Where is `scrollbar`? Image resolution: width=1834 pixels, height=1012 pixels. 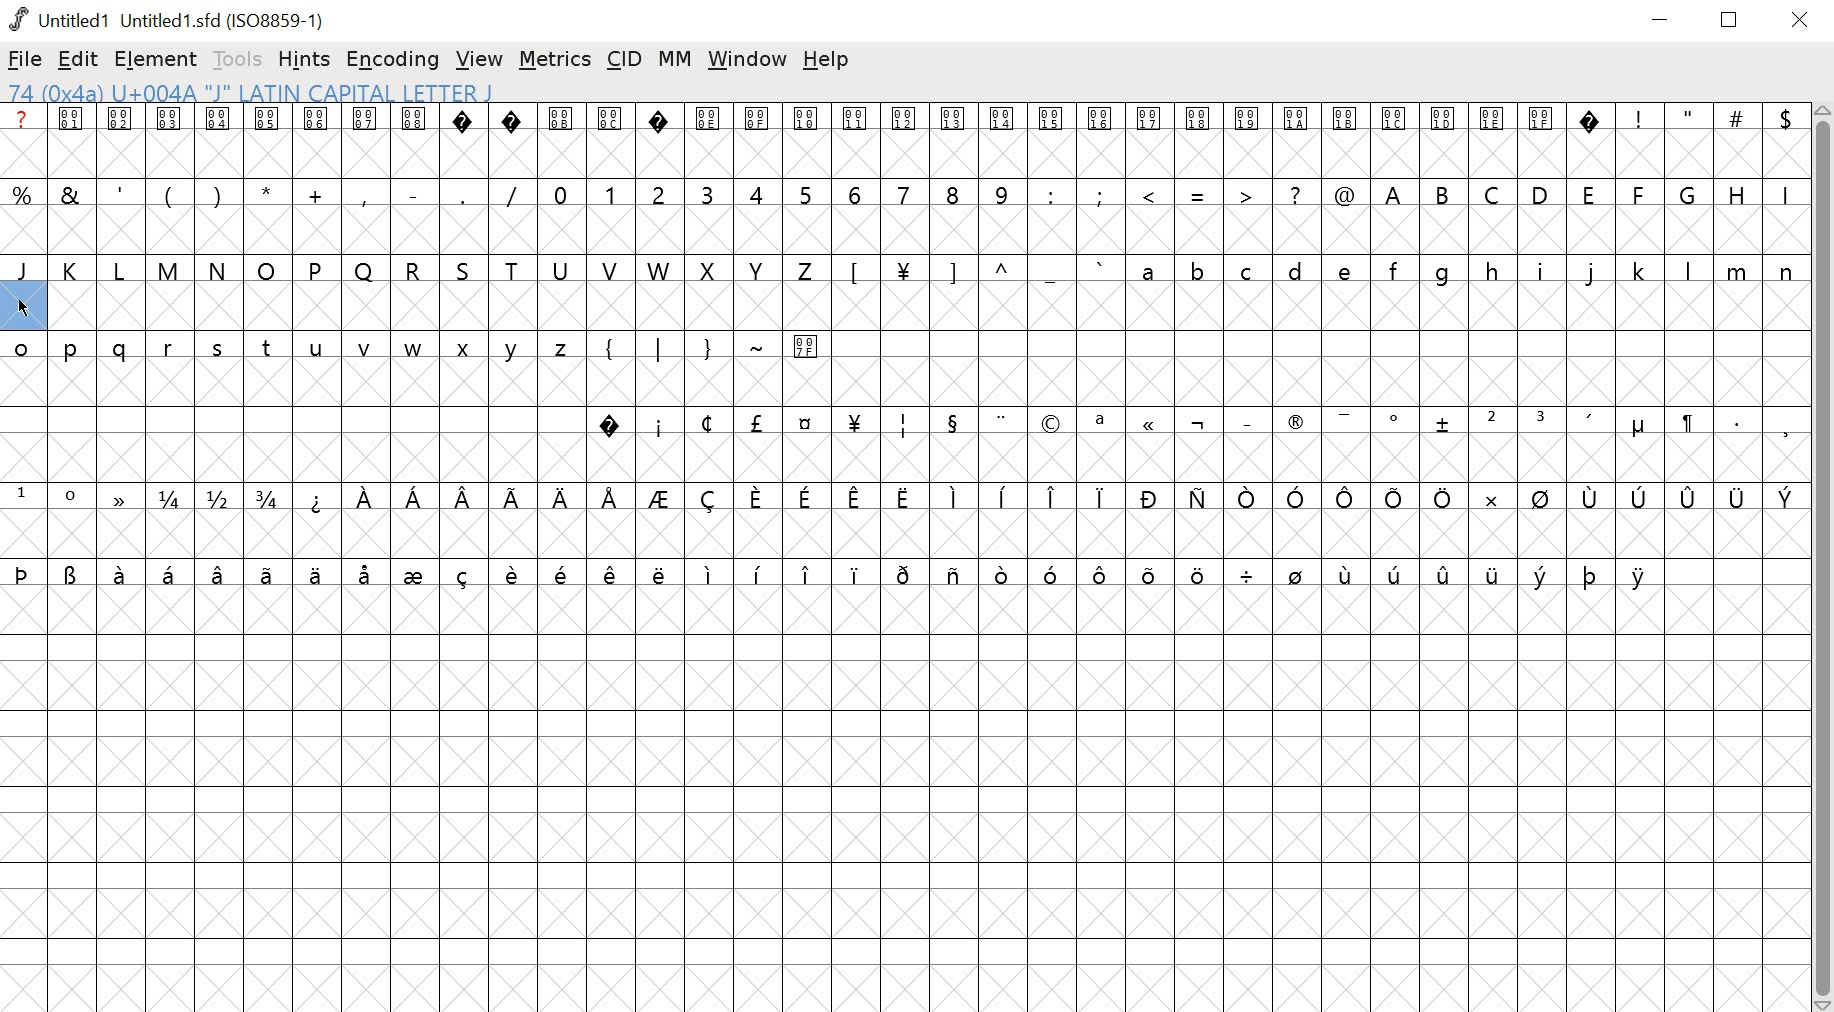 scrollbar is located at coordinates (1823, 558).